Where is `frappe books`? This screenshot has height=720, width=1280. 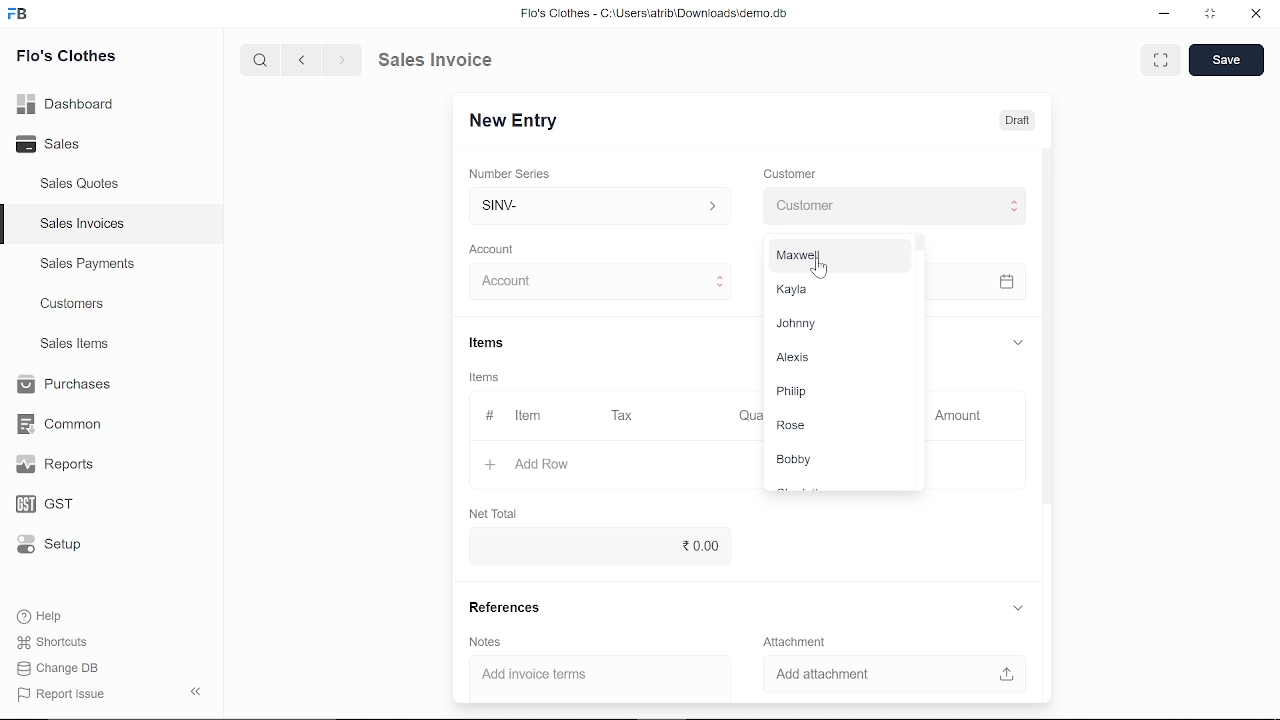
frappe books is located at coordinates (18, 16).